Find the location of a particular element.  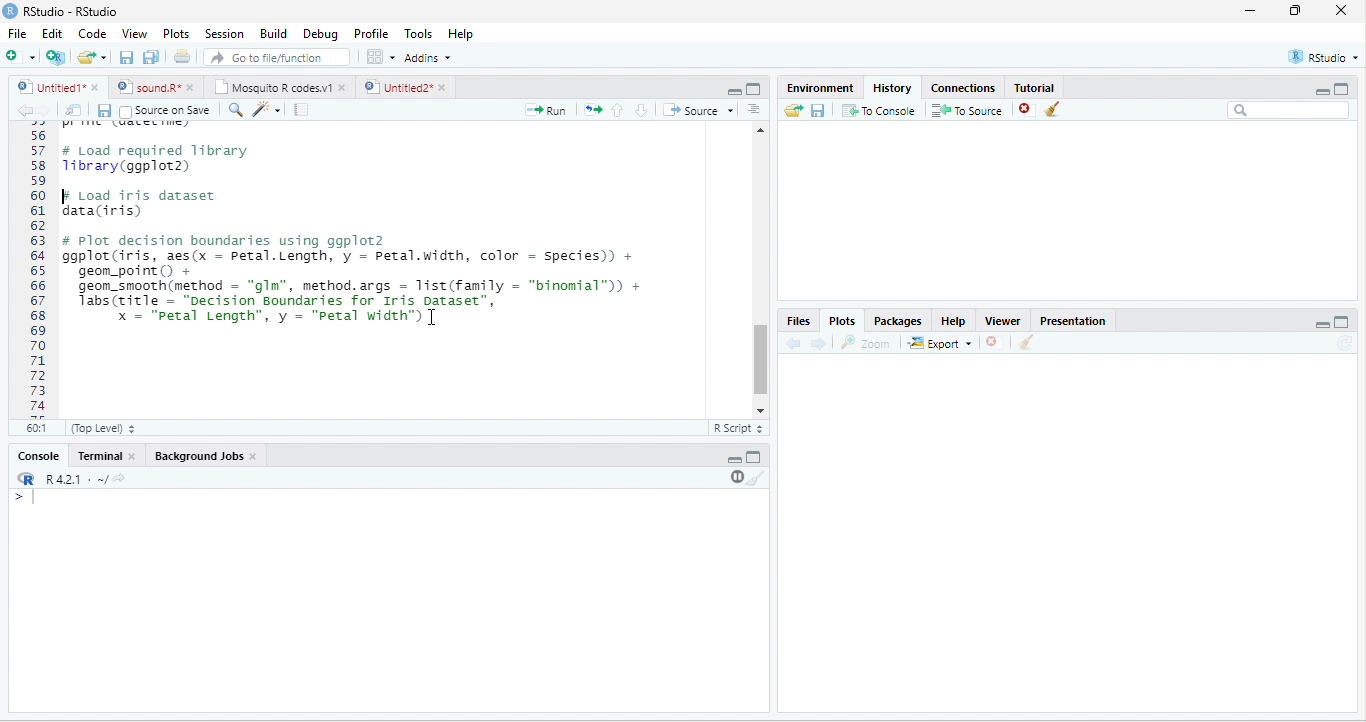

save is located at coordinates (104, 111).